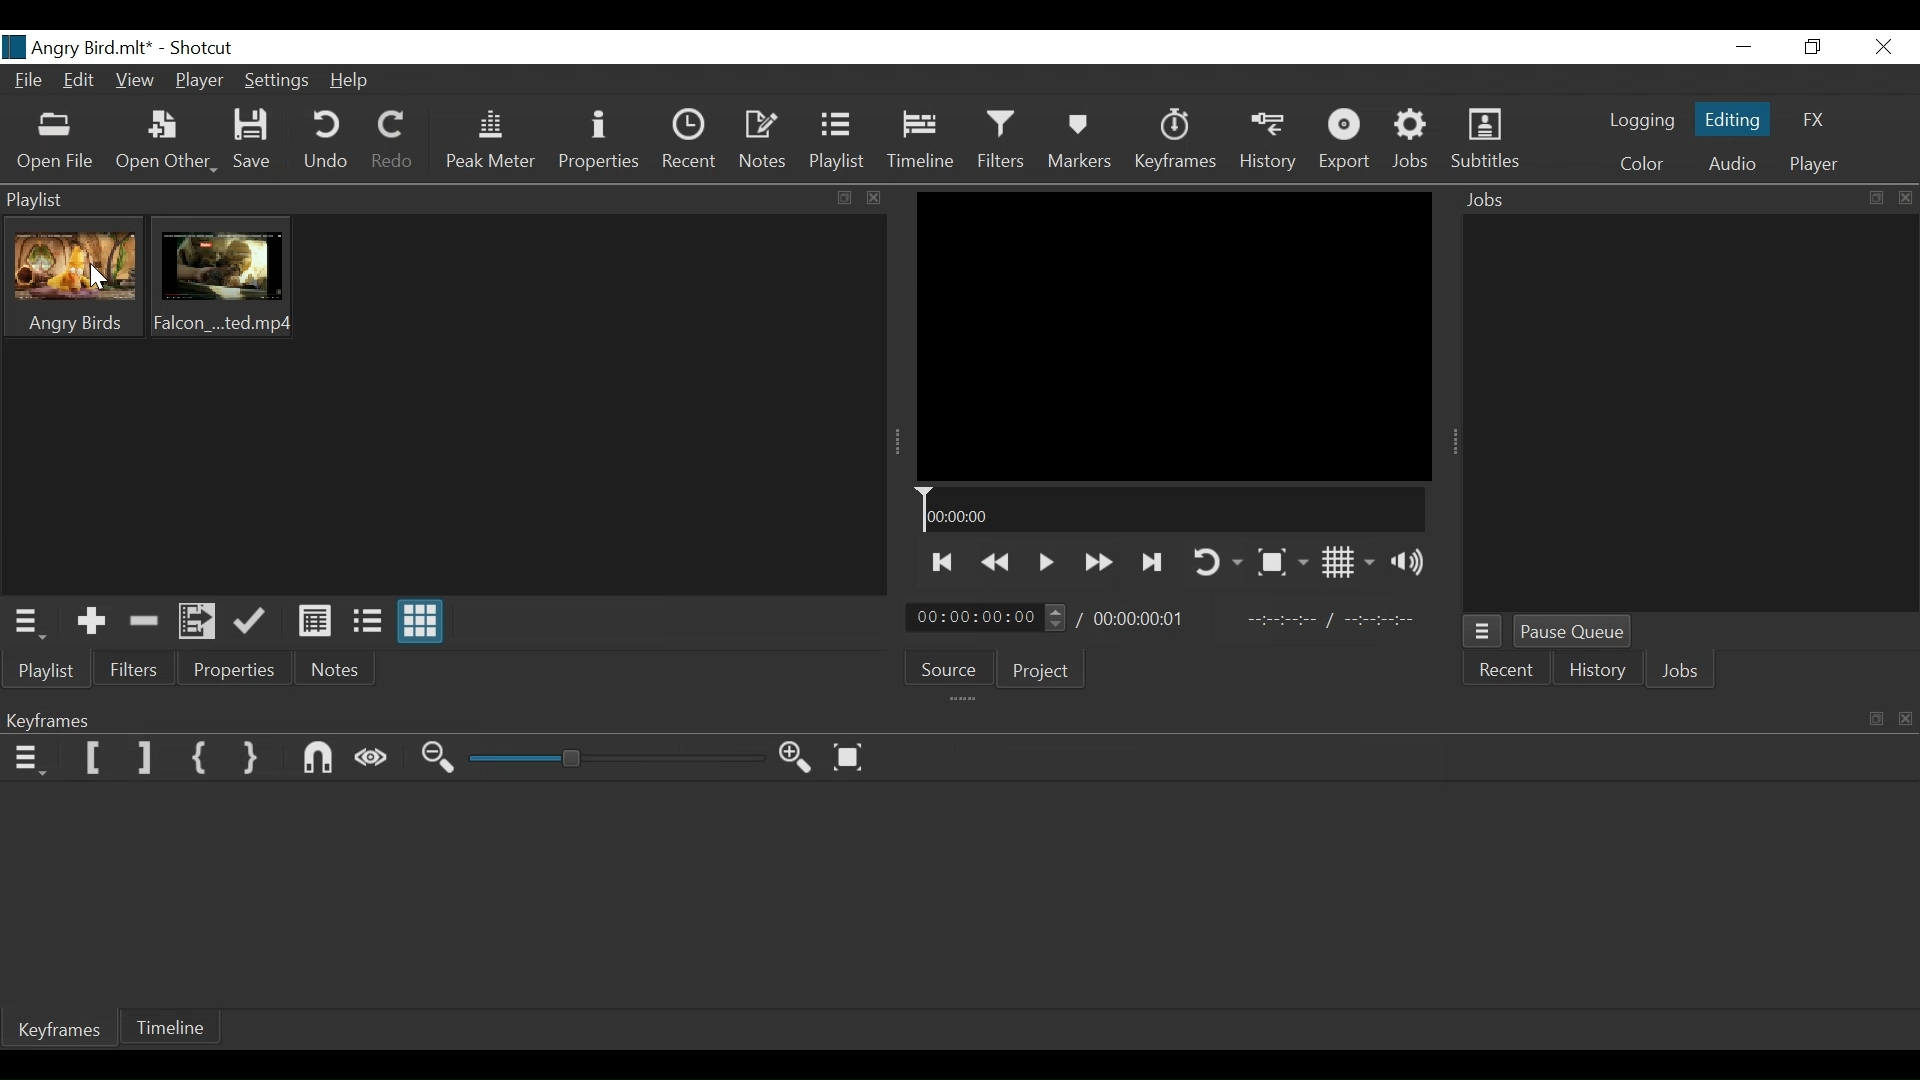 The width and height of the screenshot is (1920, 1080). I want to click on Add files to the playlist, so click(195, 623).